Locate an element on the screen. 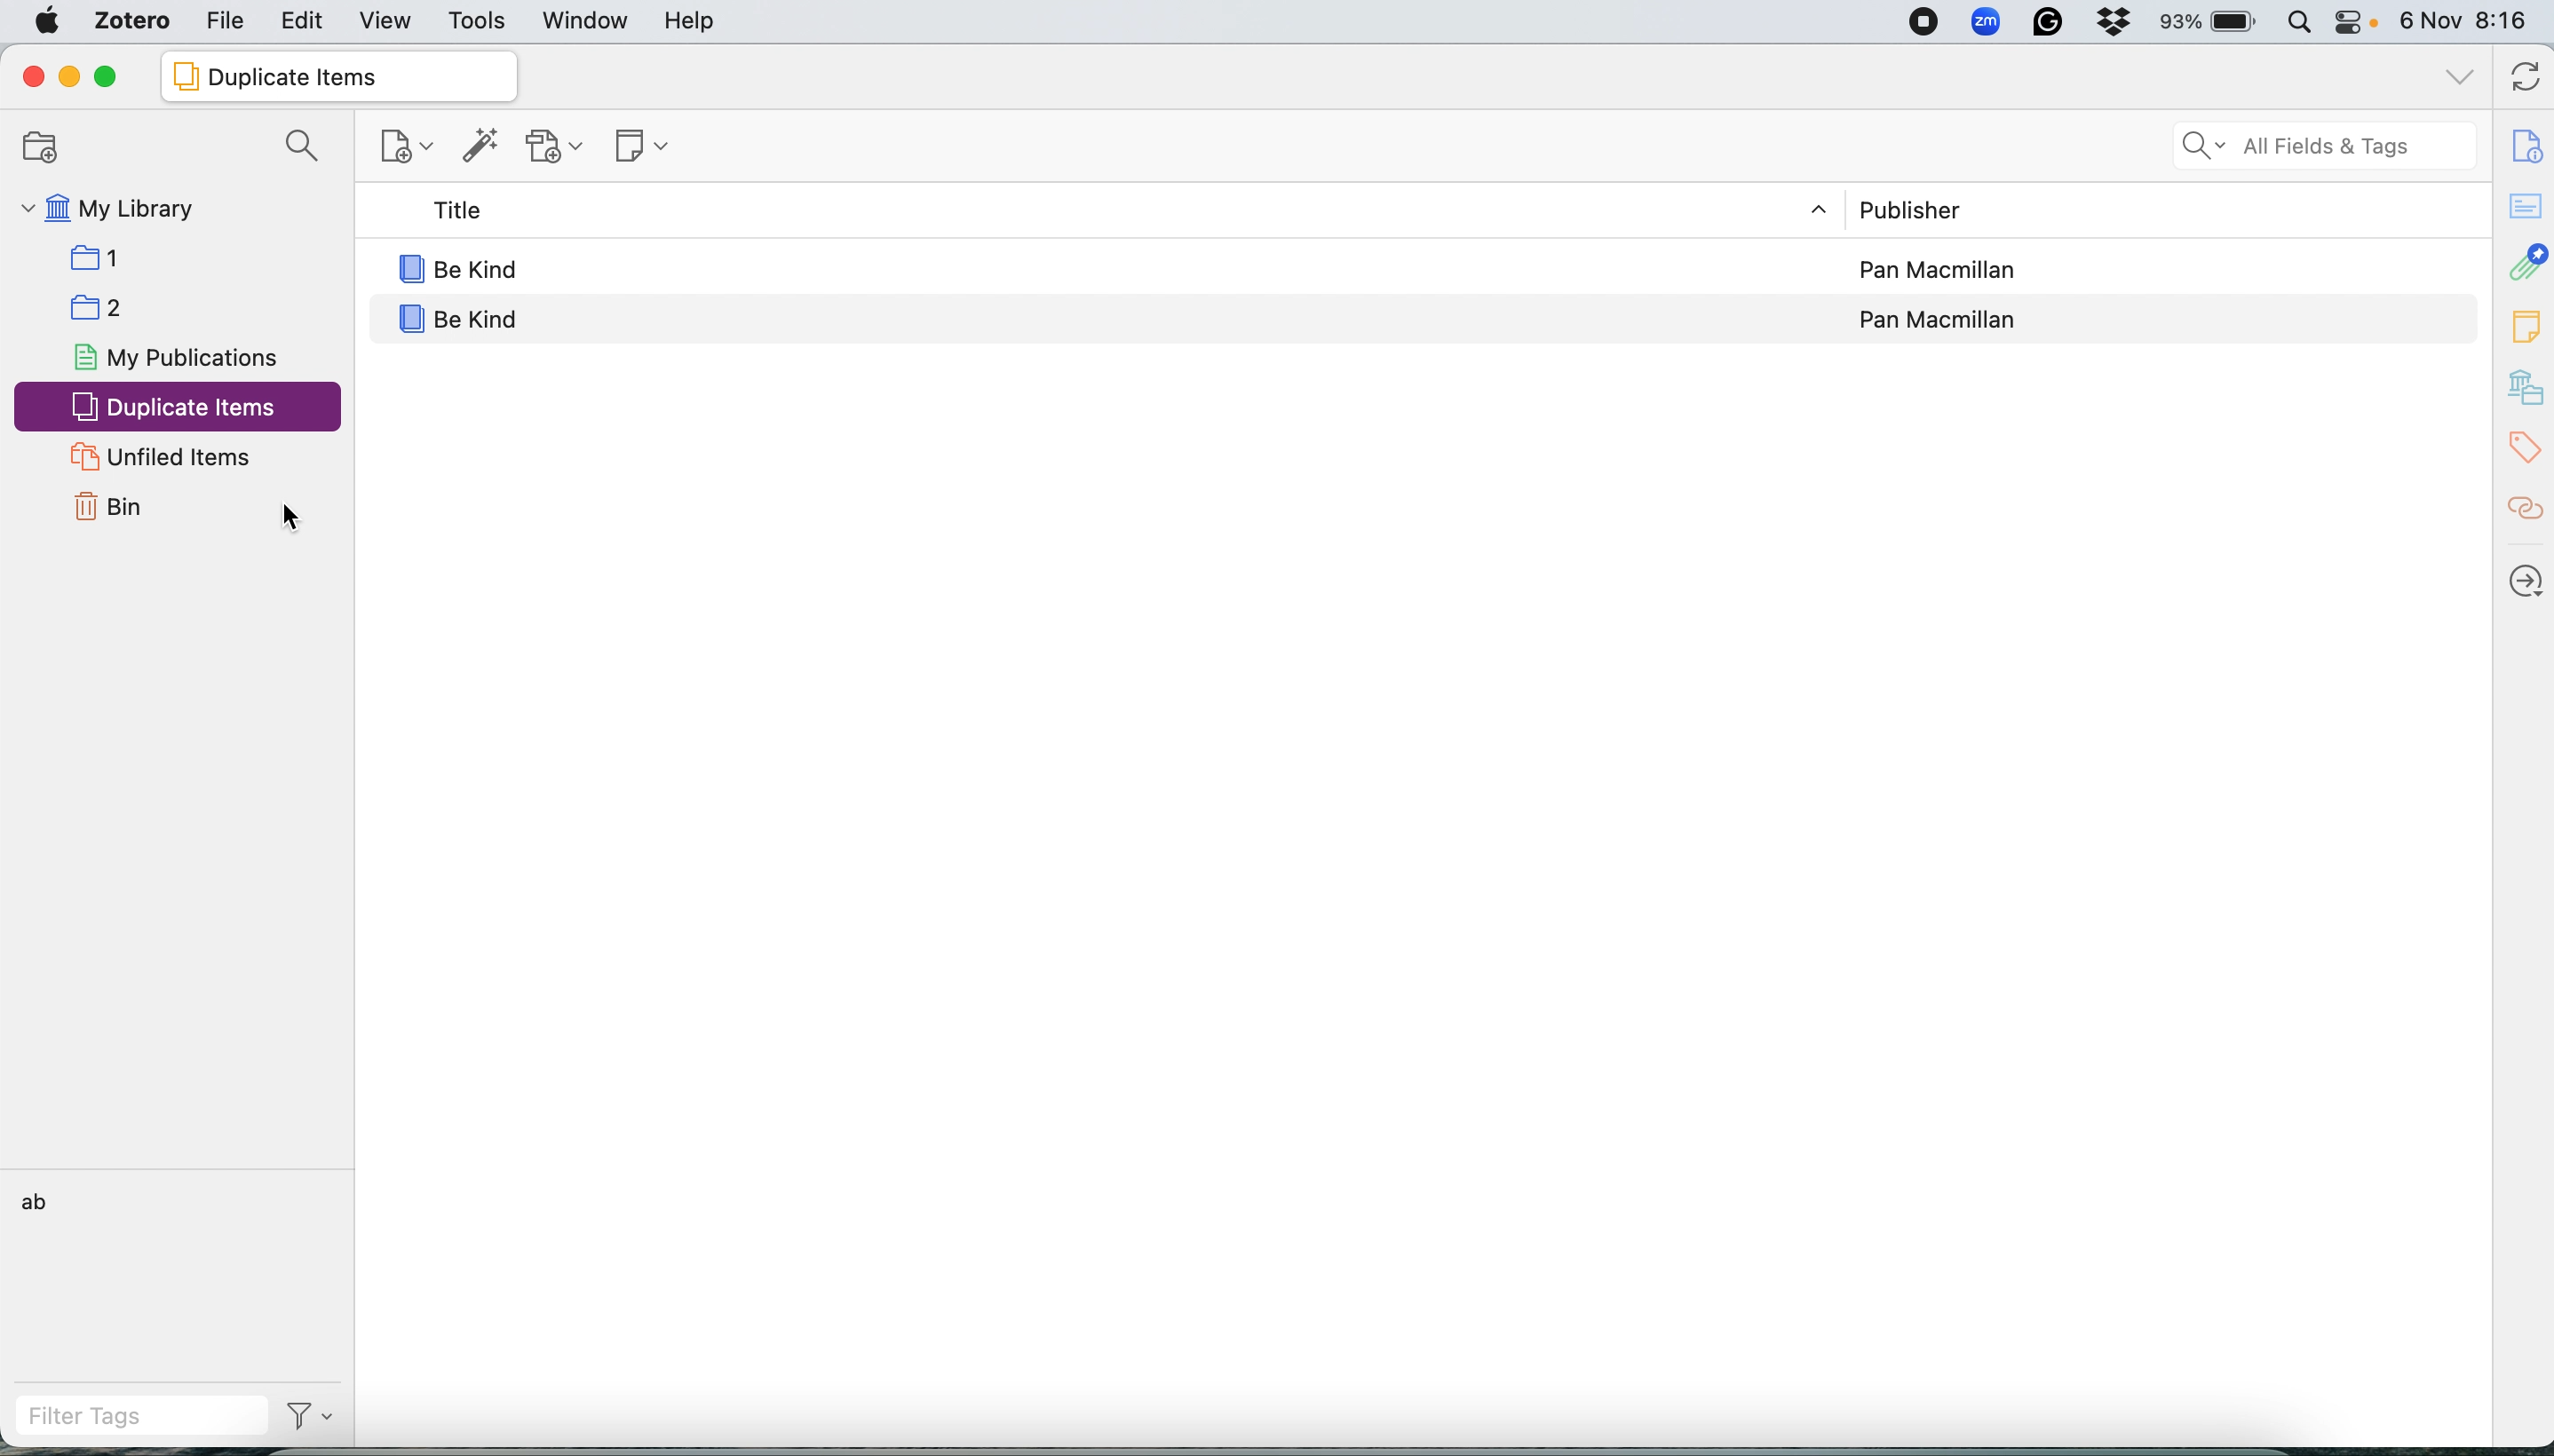  zotero is located at coordinates (136, 22).